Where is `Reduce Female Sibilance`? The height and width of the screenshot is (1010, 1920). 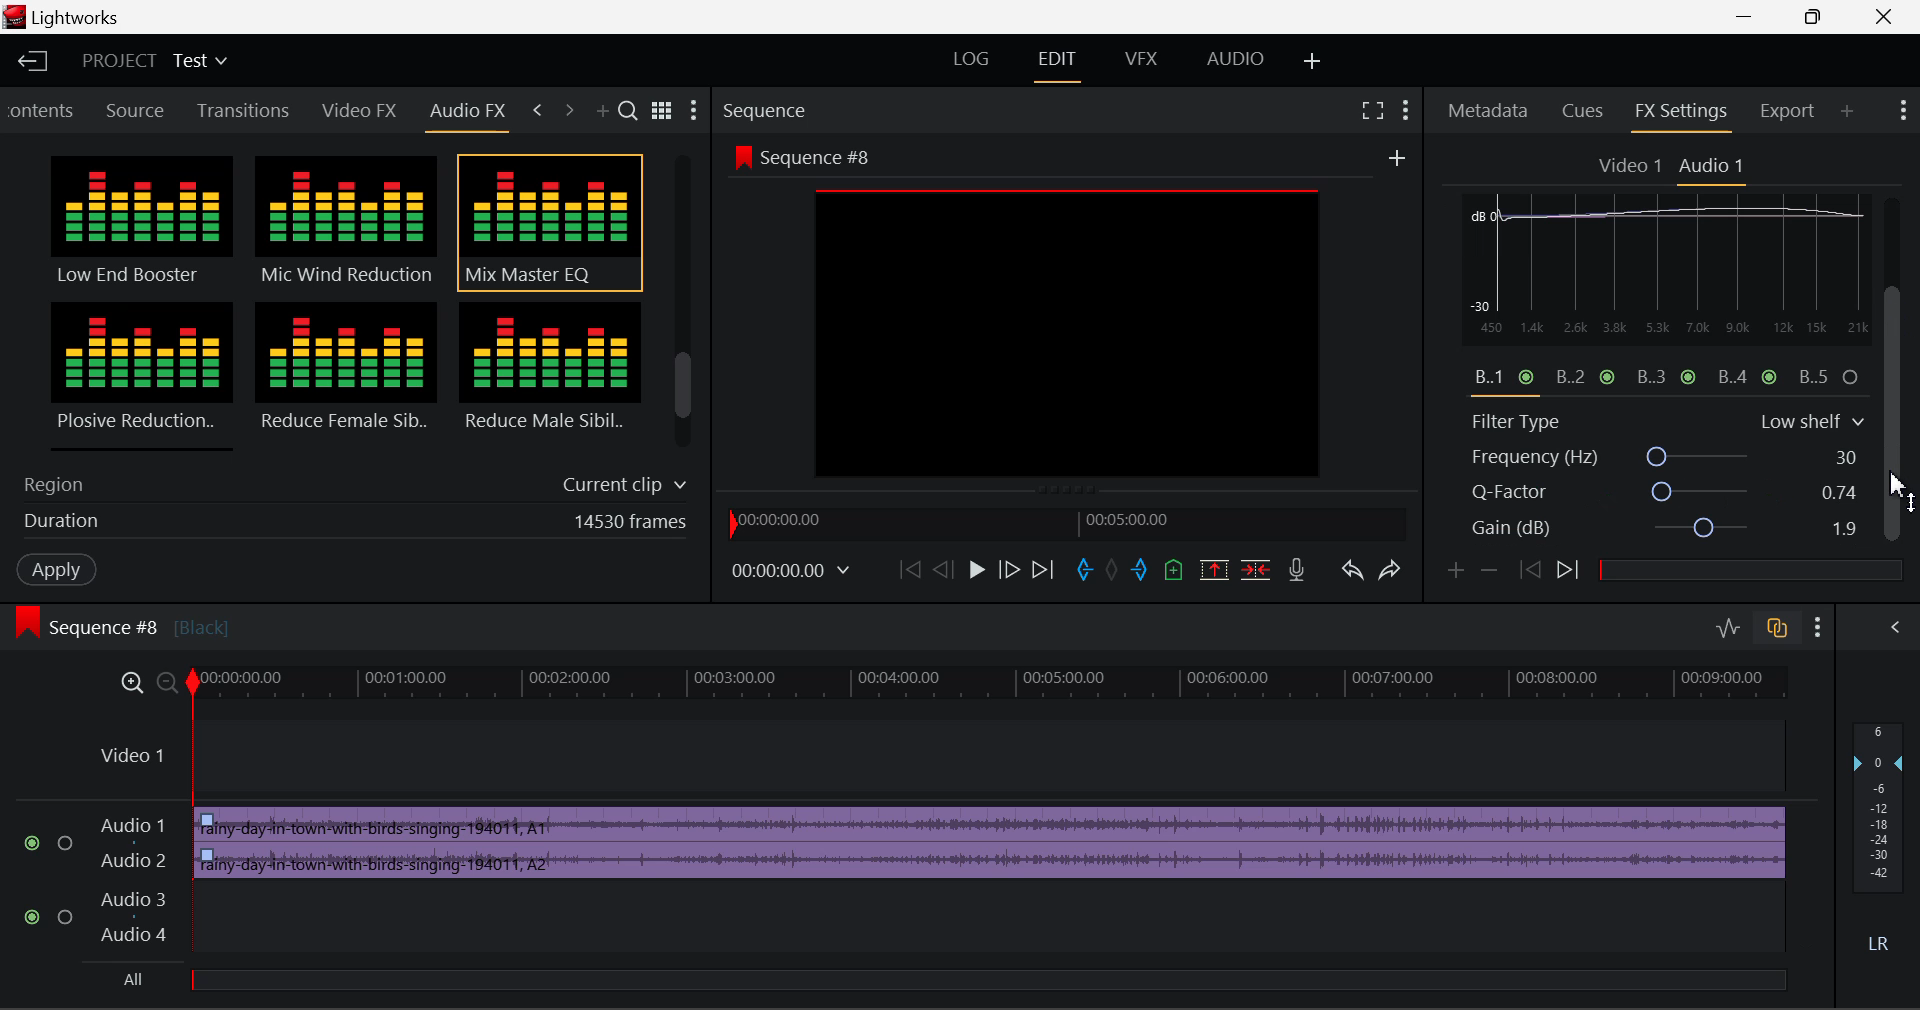 Reduce Female Sibilance is located at coordinates (347, 376).